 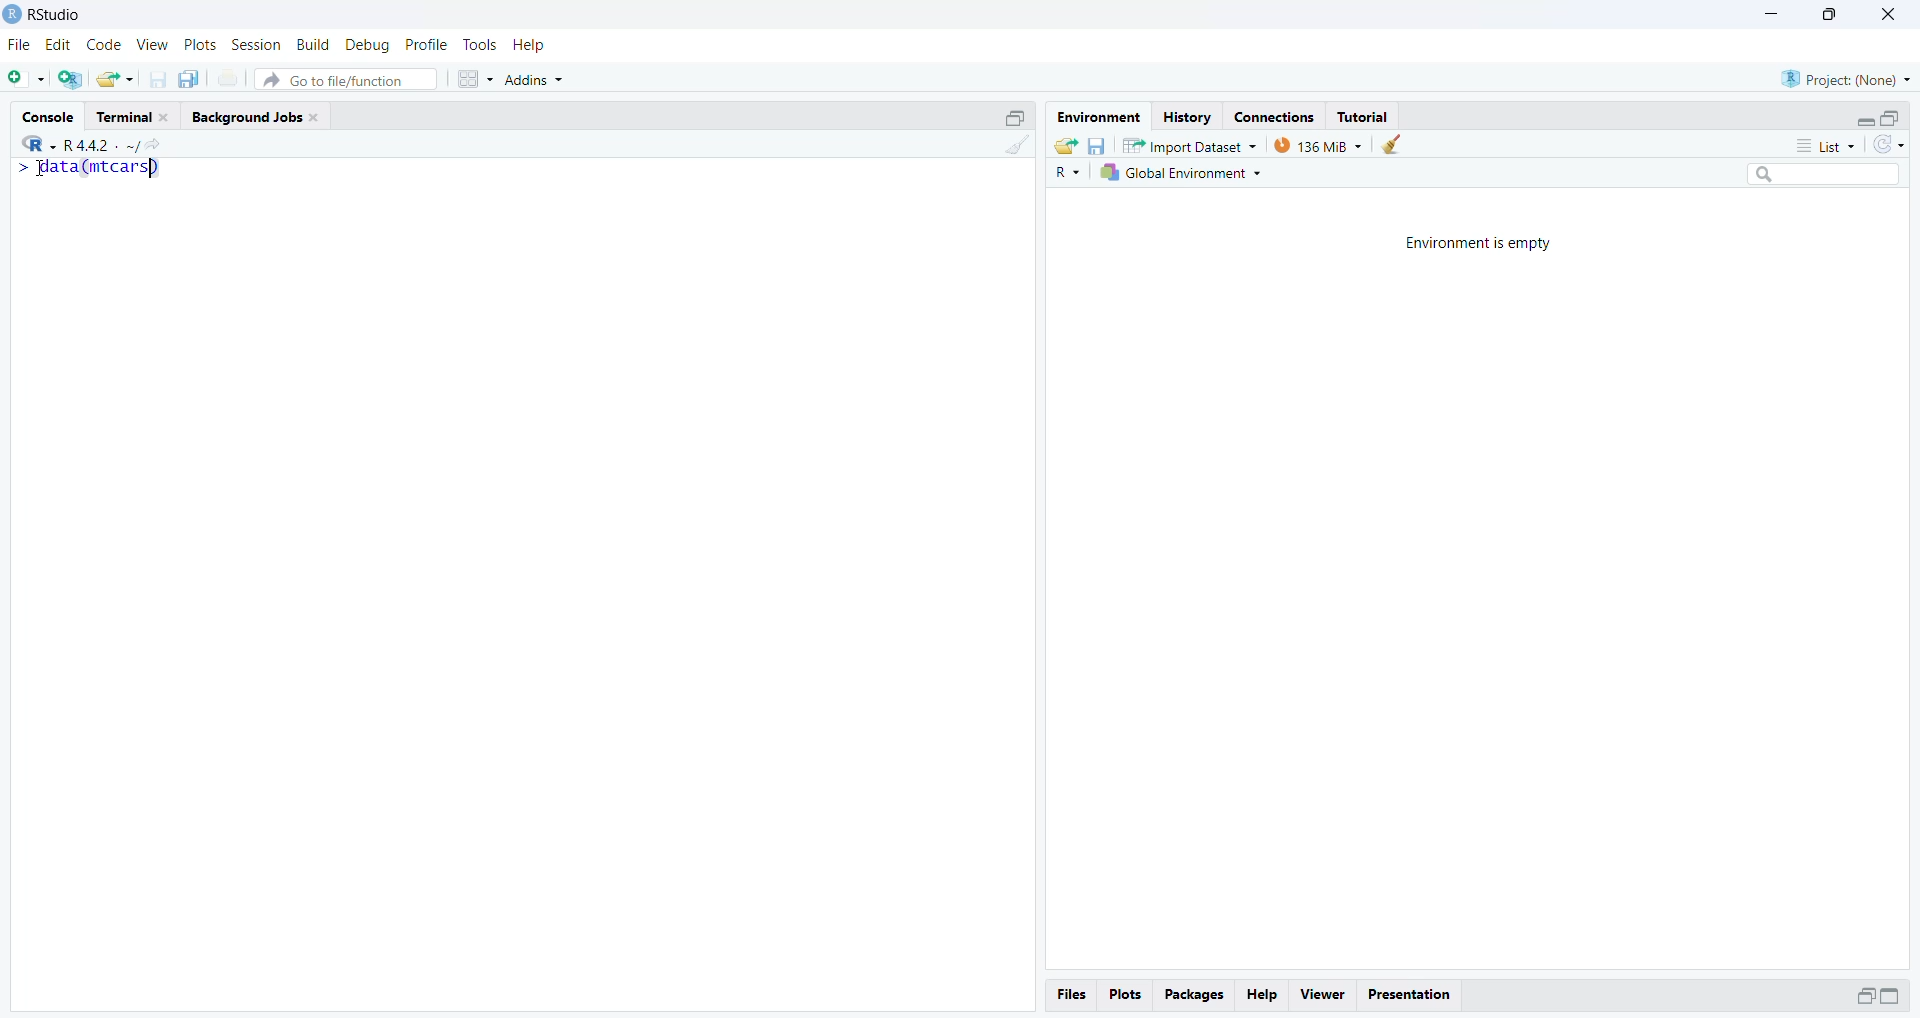 What do you see at coordinates (259, 117) in the screenshot?
I see `Background Jobs` at bounding box center [259, 117].